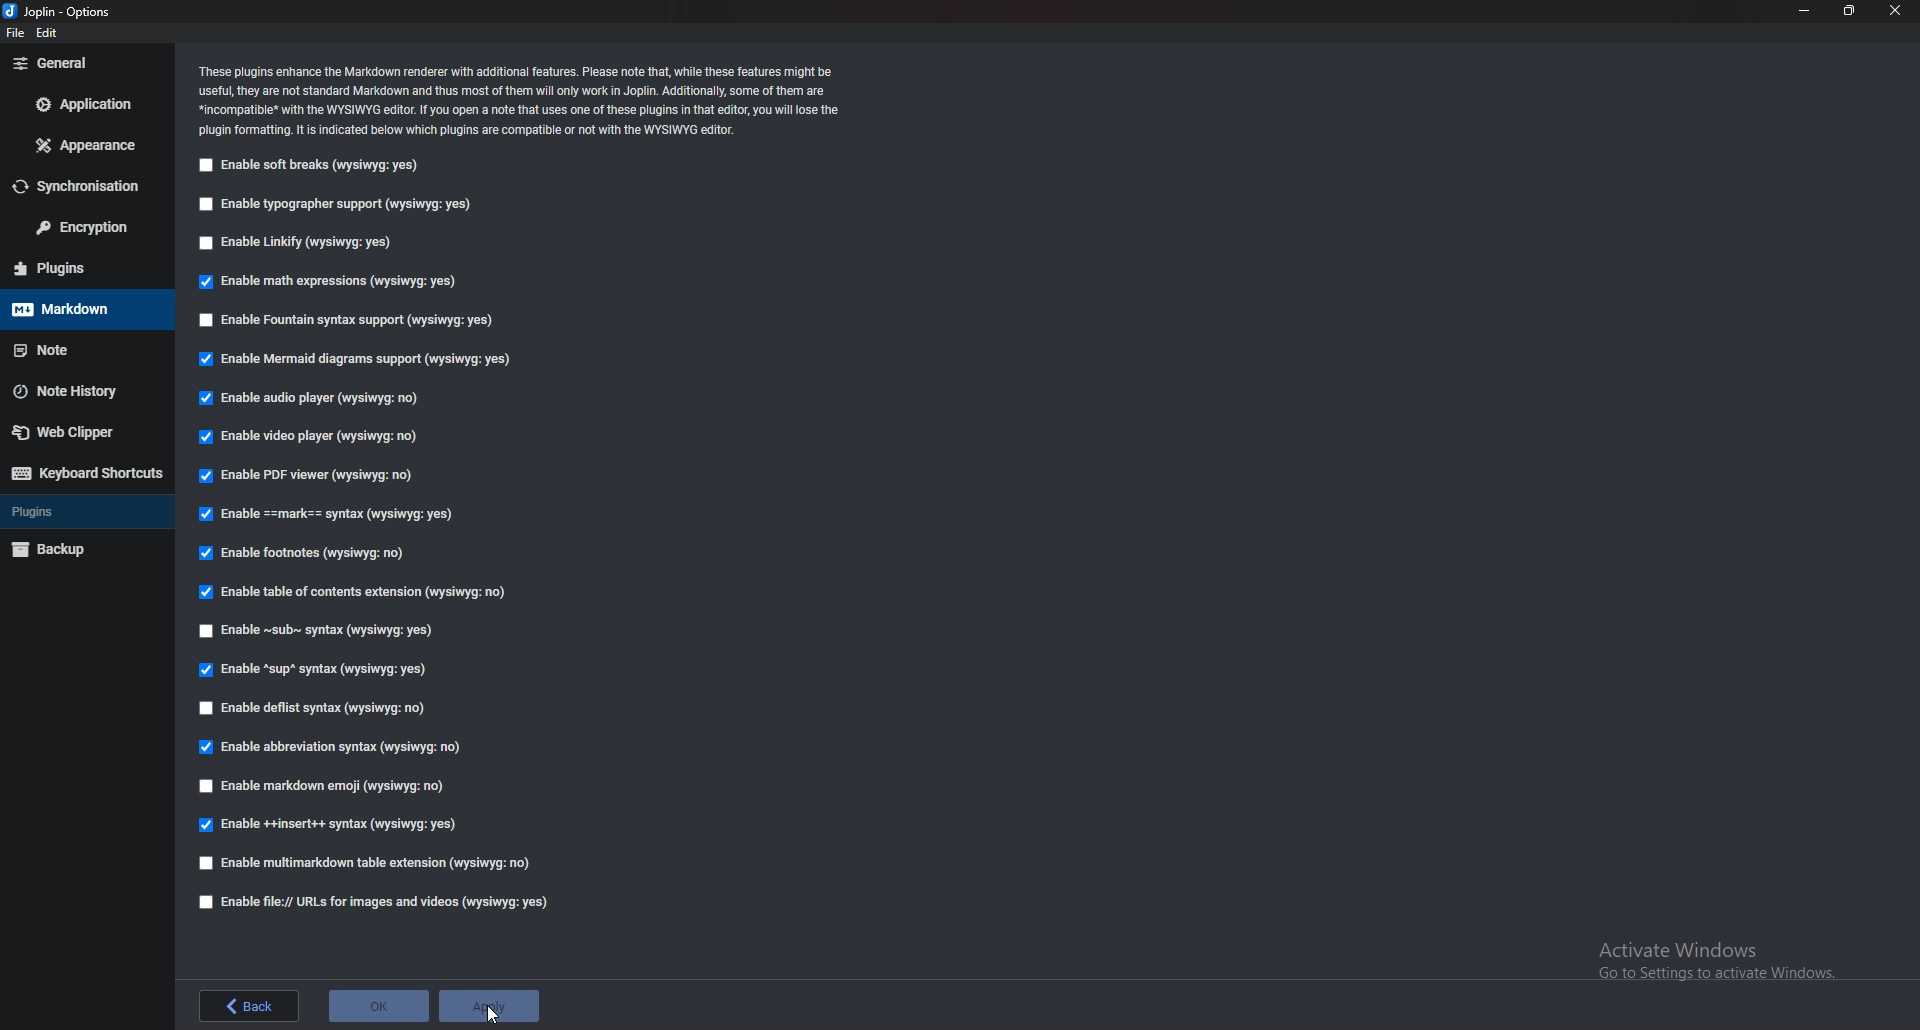 The width and height of the screenshot is (1920, 1030). I want to click on options, so click(65, 10).